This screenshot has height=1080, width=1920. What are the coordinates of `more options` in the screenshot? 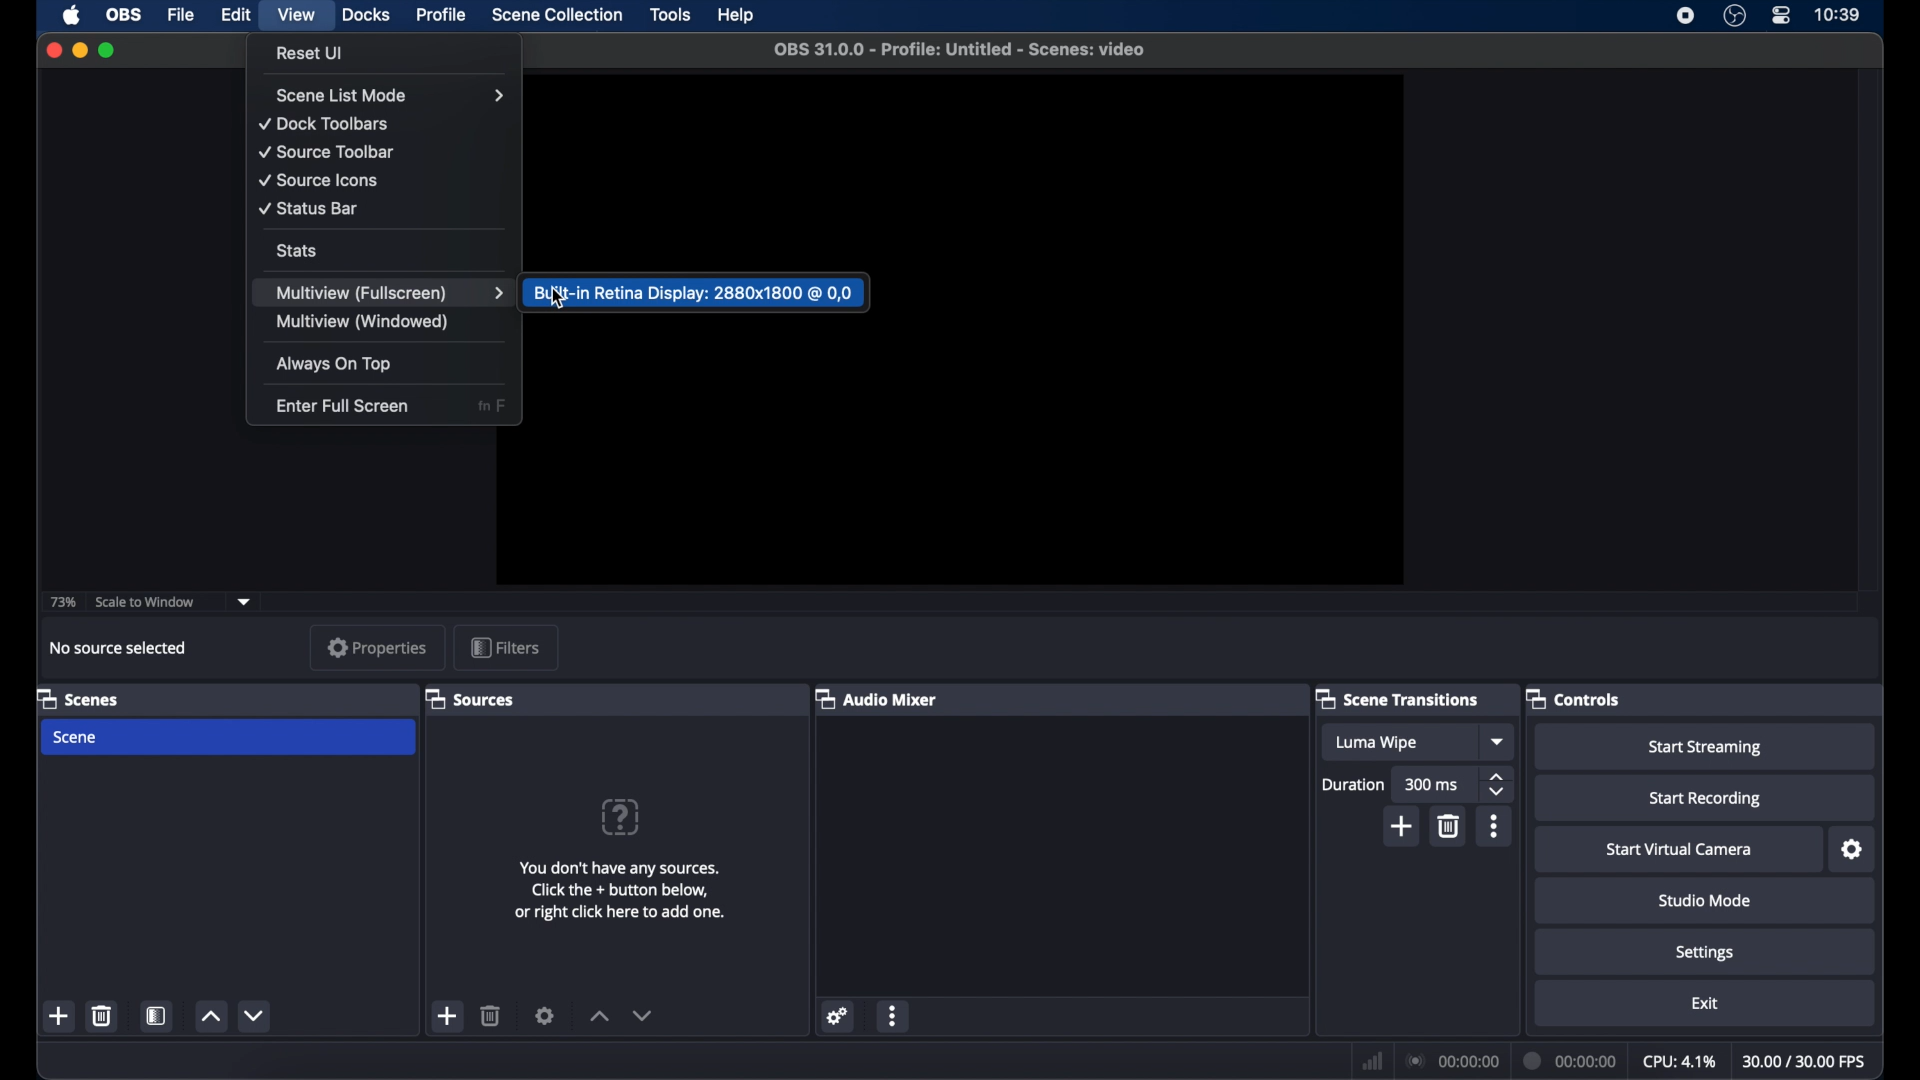 It's located at (894, 1015).